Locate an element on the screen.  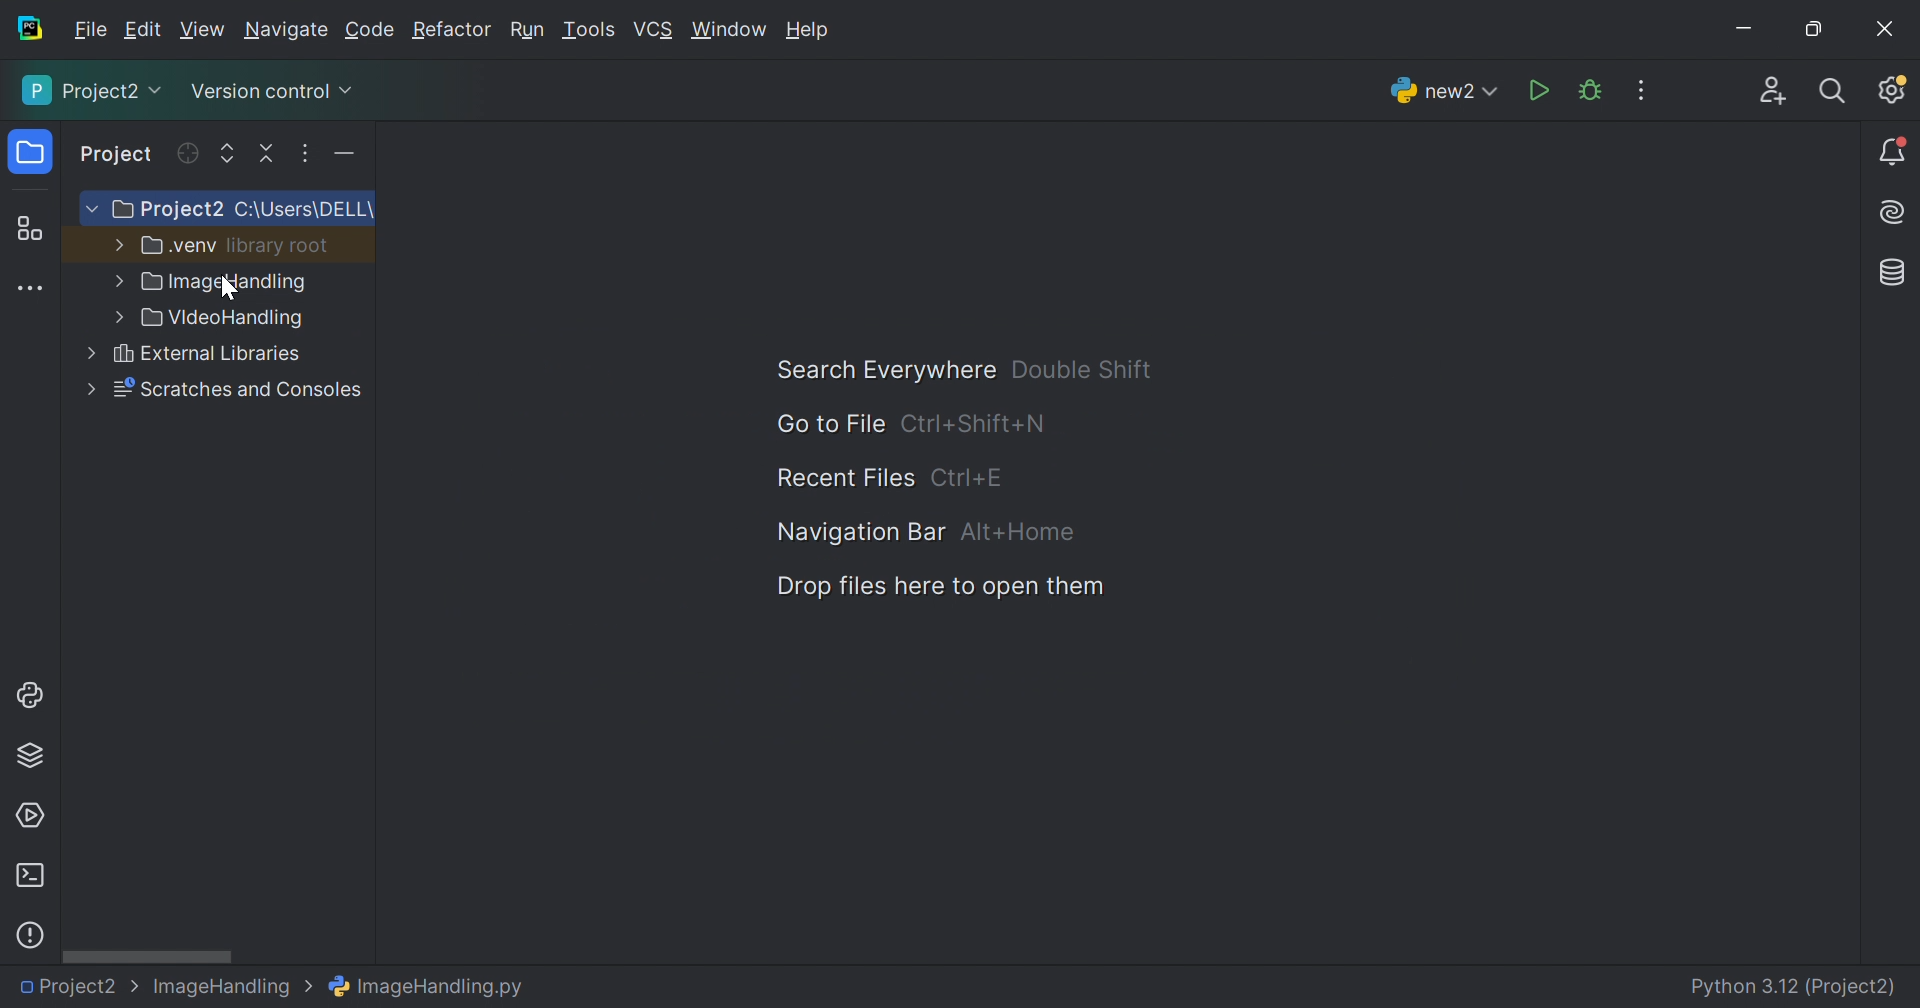
Cursor is located at coordinates (229, 291).